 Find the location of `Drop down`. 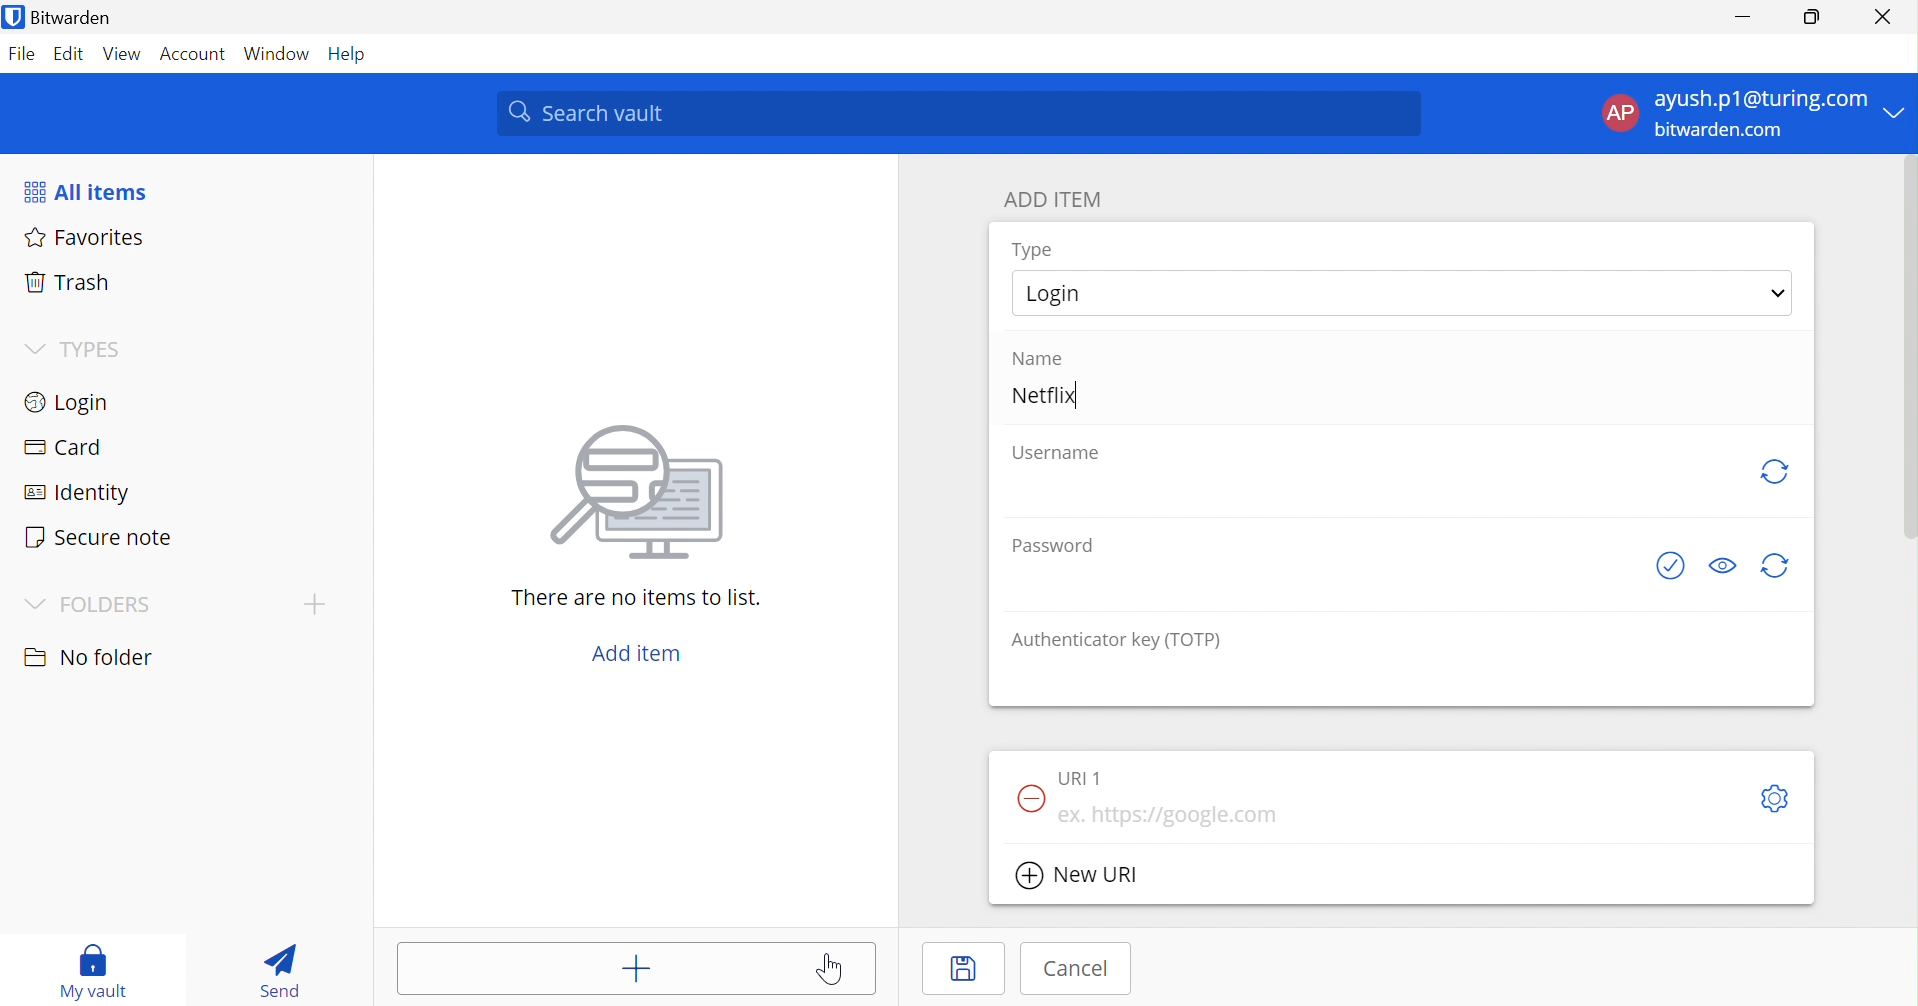

Drop down is located at coordinates (1896, 111).